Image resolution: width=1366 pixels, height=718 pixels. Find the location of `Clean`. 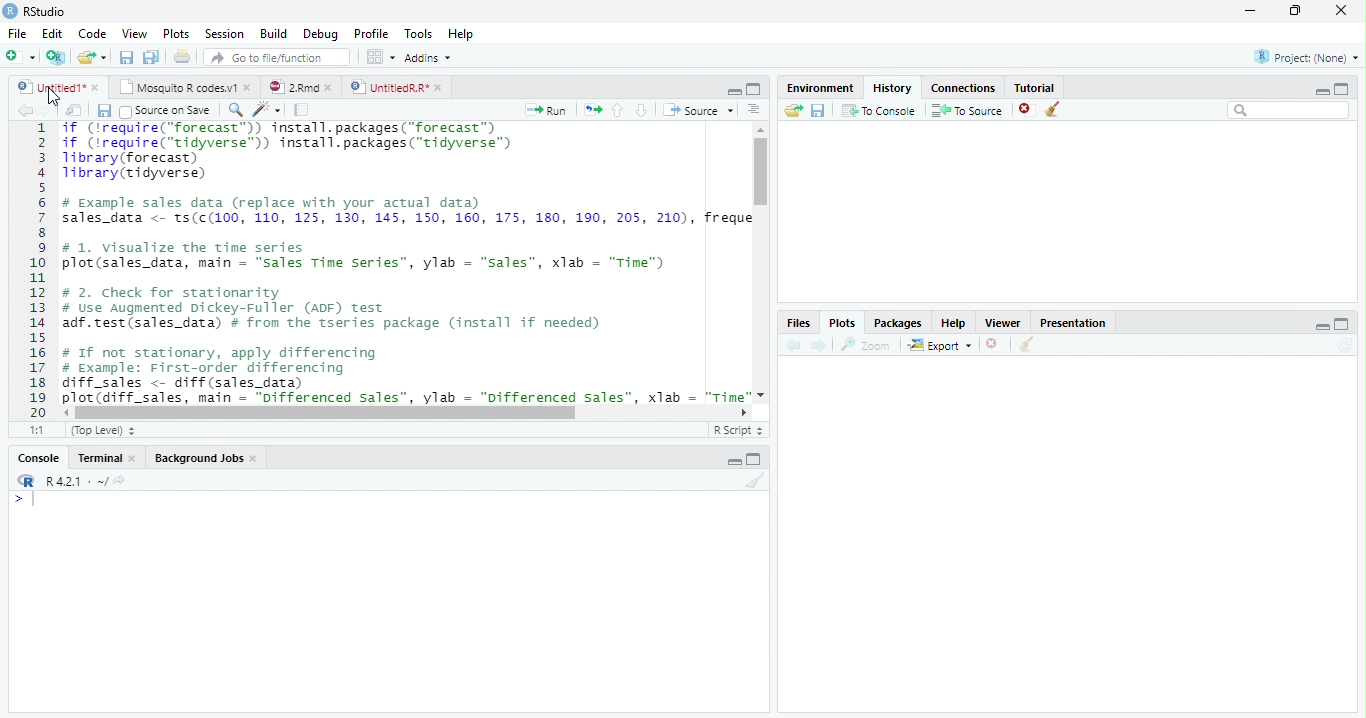

Clean is located at coordinates (753, 481).